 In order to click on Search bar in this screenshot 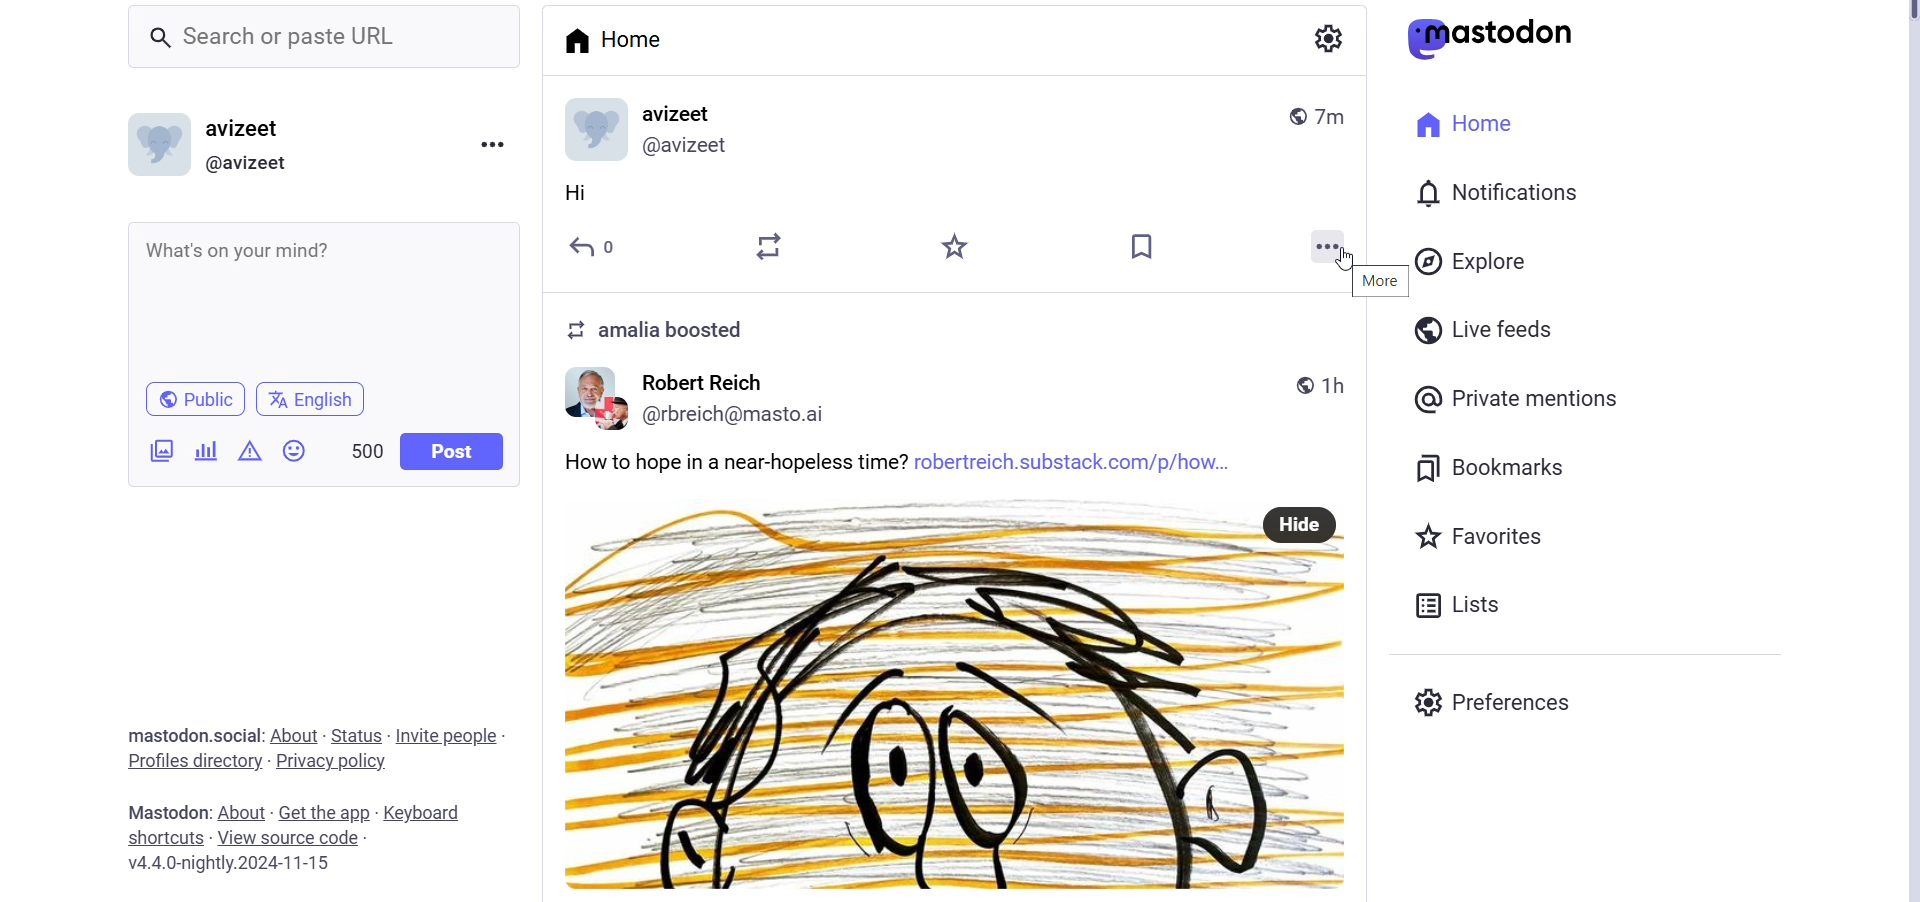, I will do `click(331, 43)`.